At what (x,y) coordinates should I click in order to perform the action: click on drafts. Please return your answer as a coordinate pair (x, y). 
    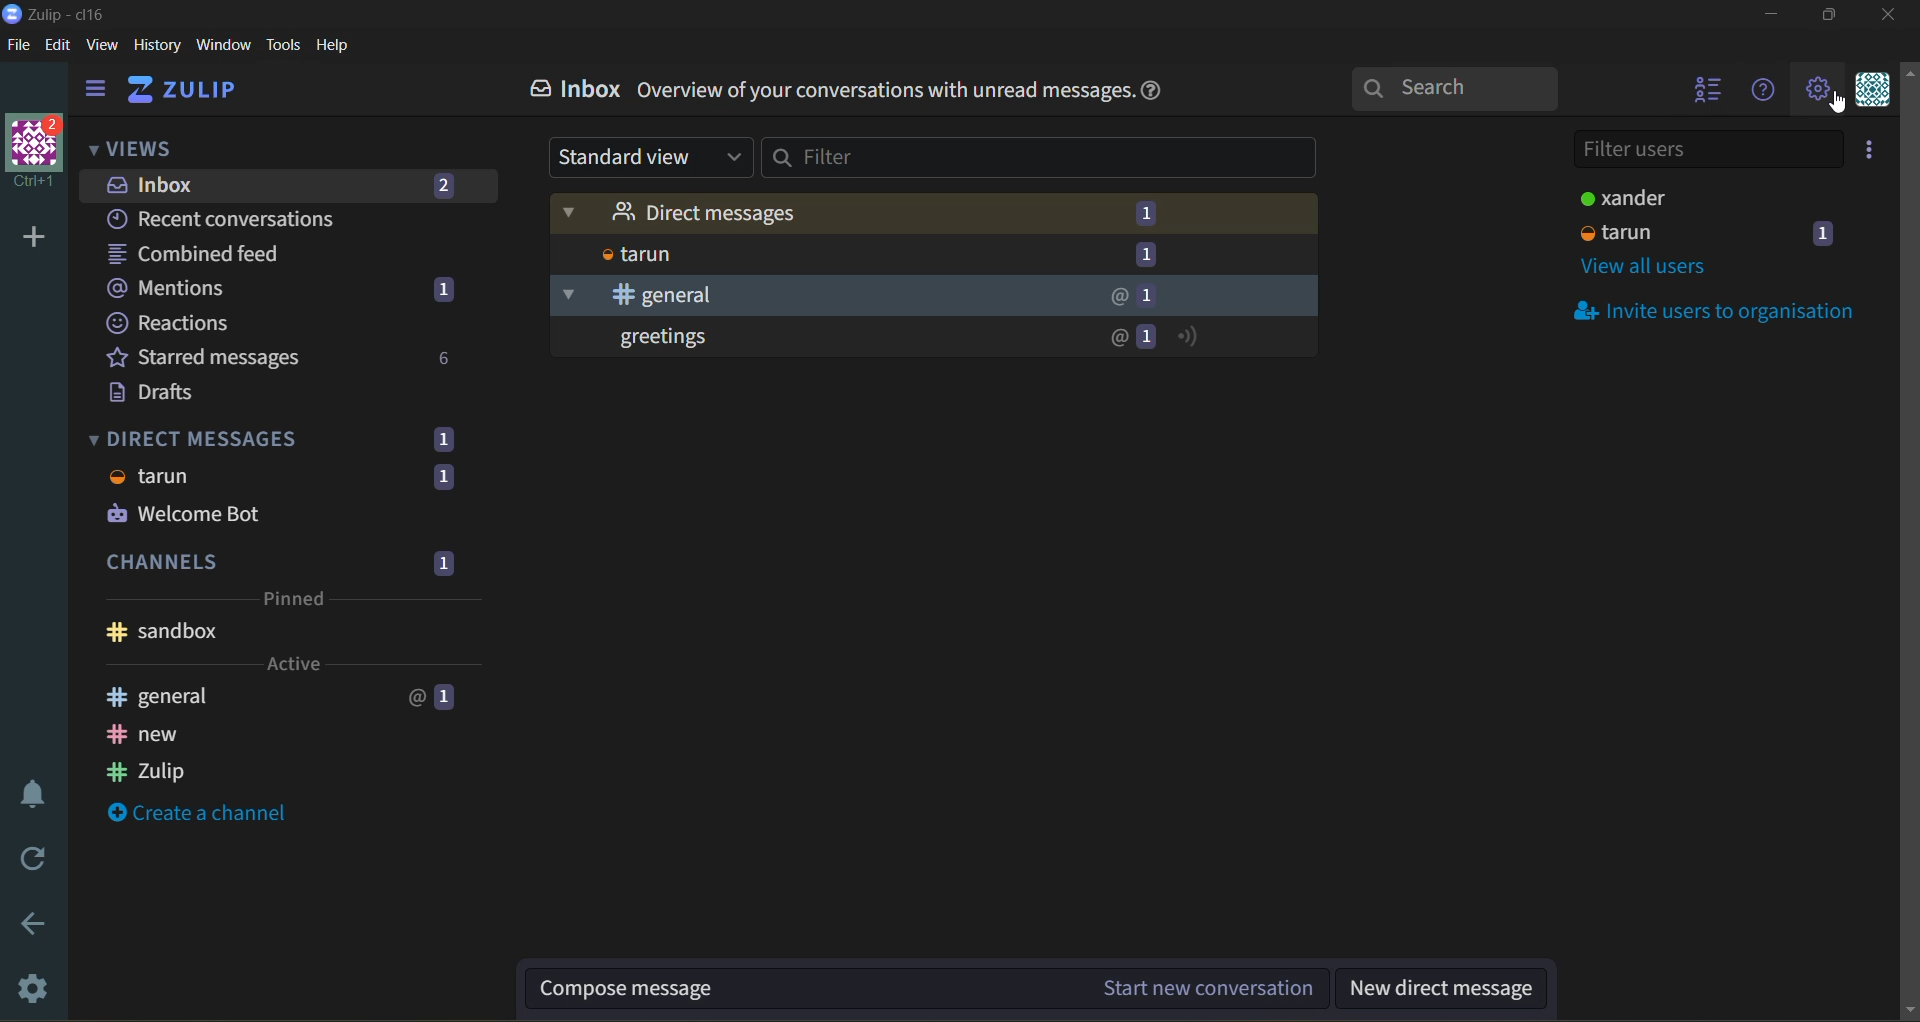
    Looking at the image, I should click on (181, 392).